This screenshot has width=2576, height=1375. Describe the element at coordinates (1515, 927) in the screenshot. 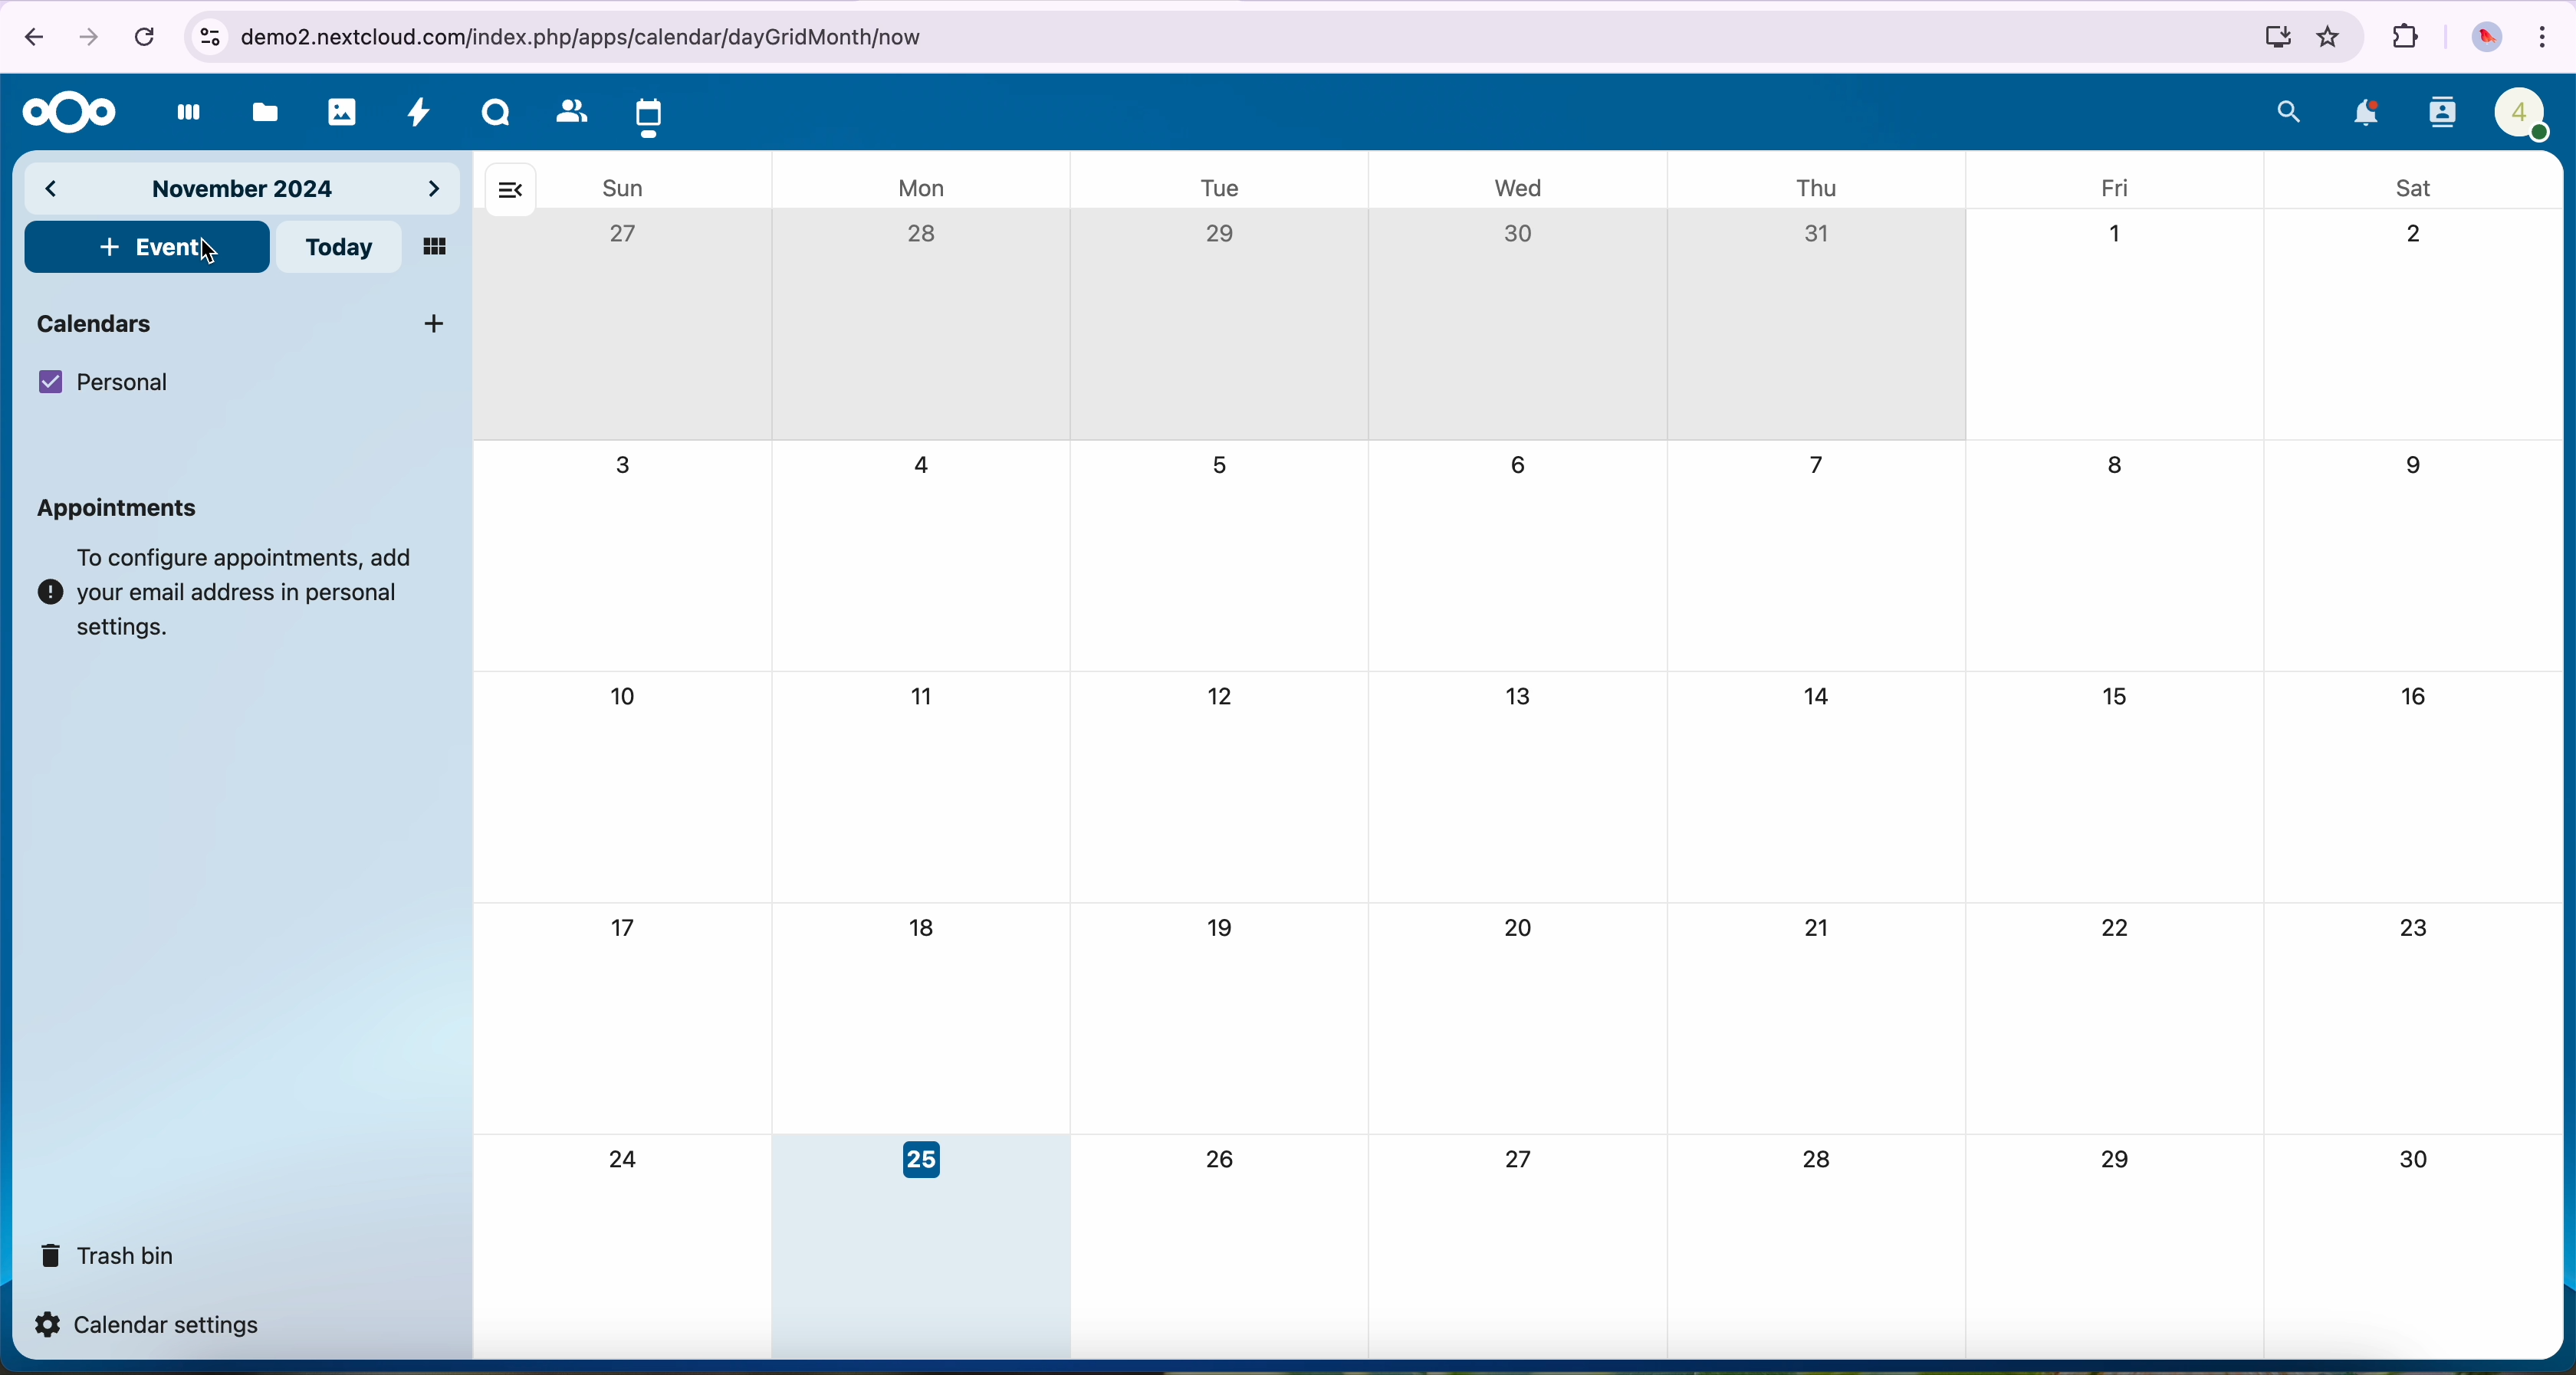

I see `20` at that location.